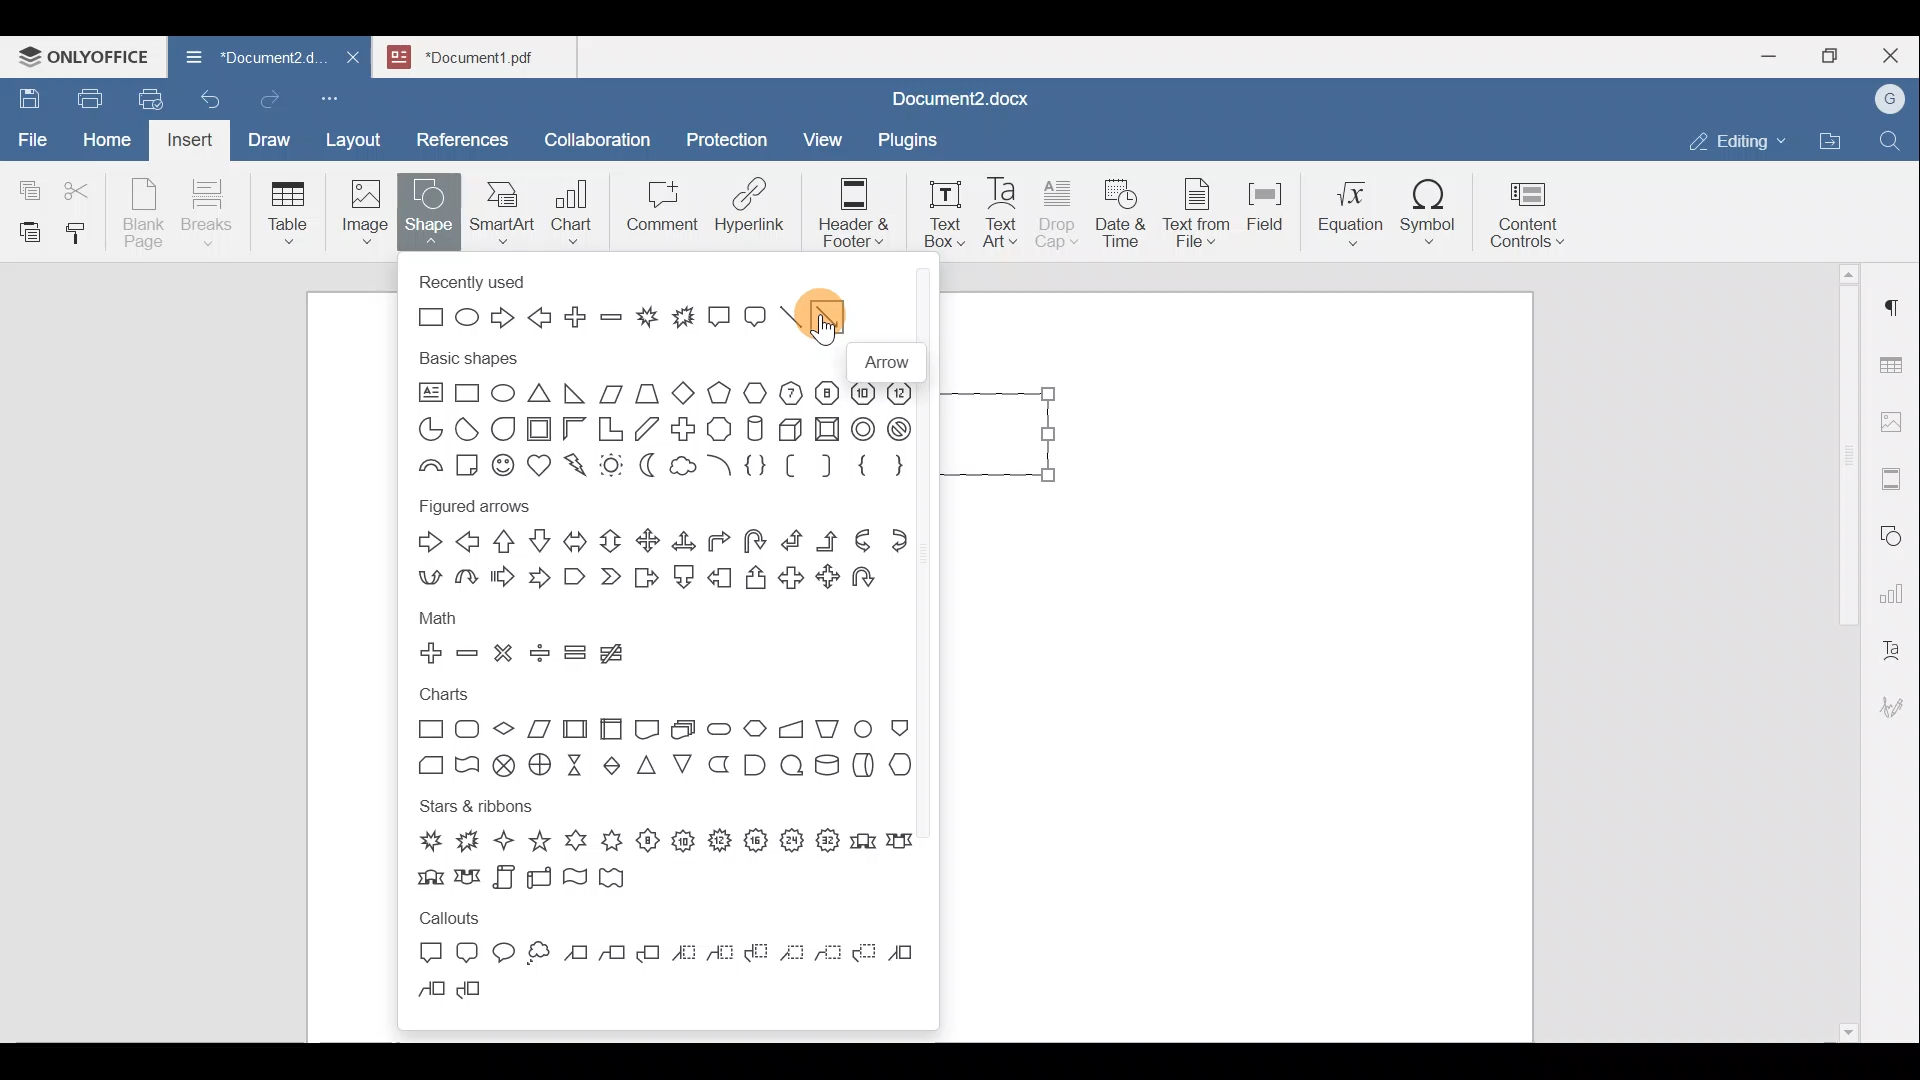 The width and height of the screenshot is (1920, 1080). Describe the element at coordinates (1200, 211) in the screenshot. I see `Text from file` at that location.